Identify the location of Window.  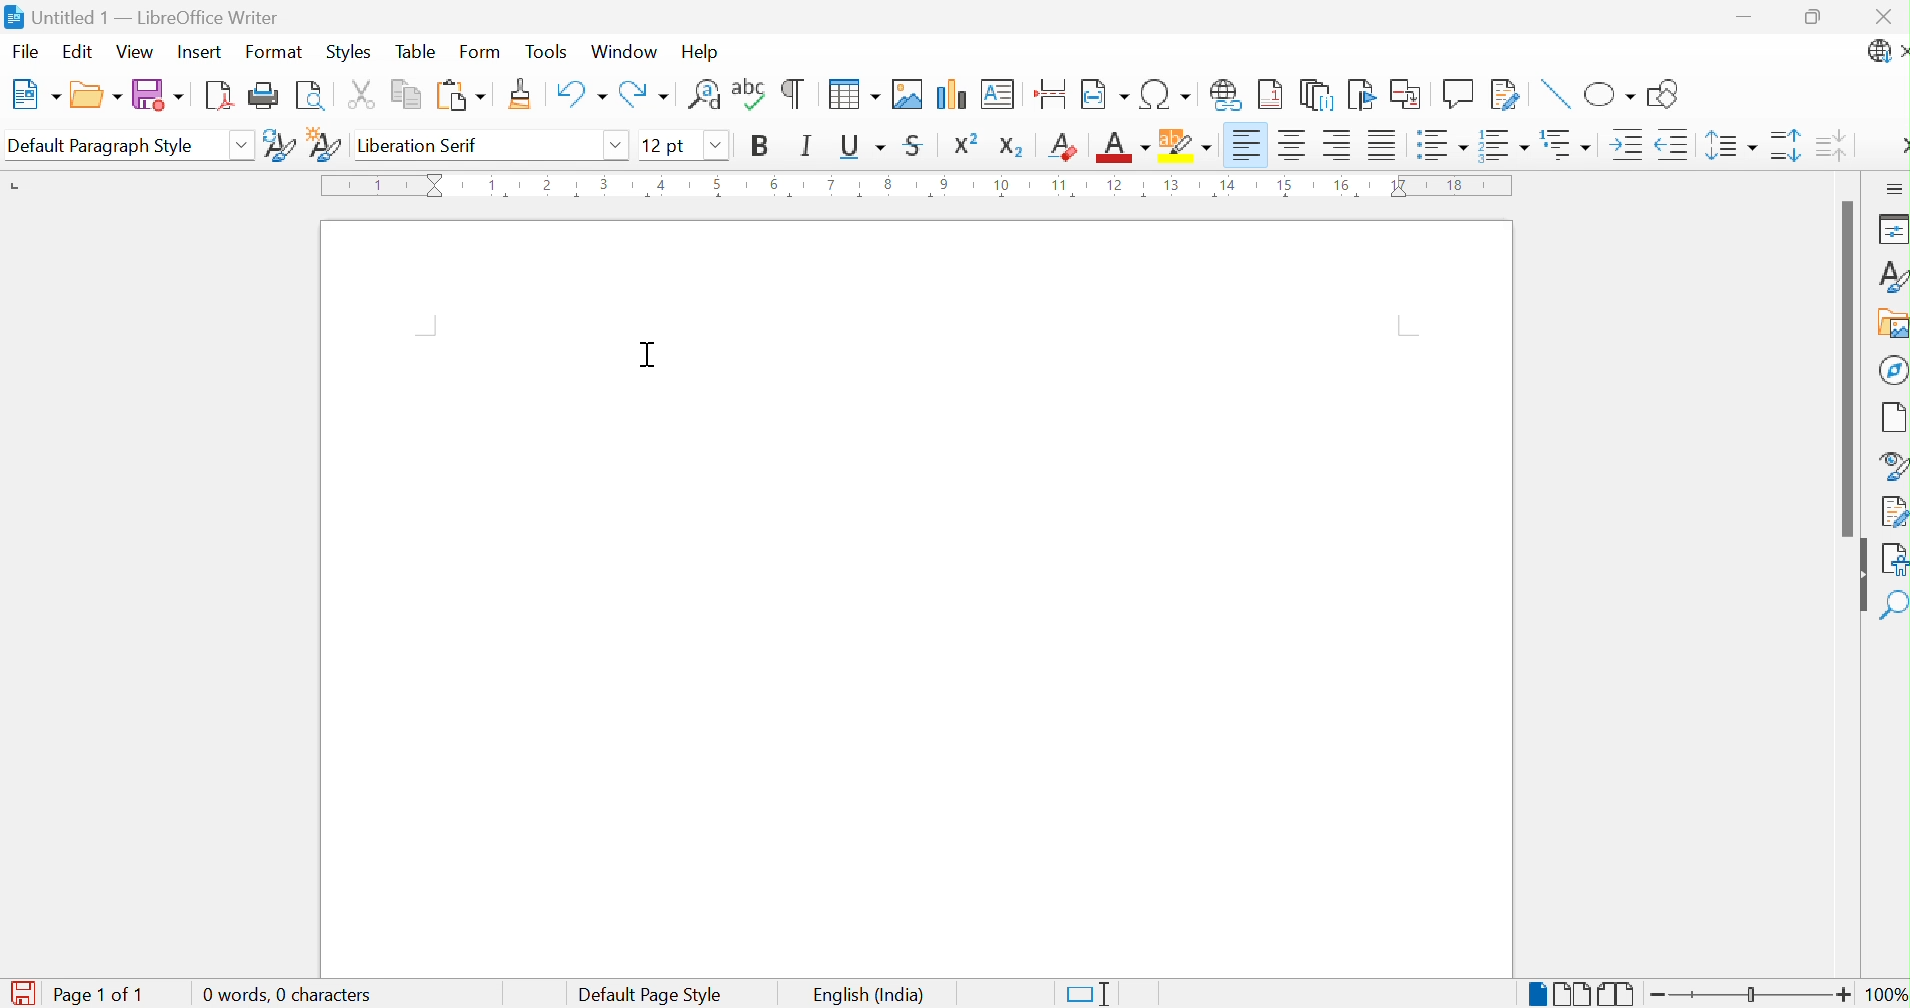
(625, 52).